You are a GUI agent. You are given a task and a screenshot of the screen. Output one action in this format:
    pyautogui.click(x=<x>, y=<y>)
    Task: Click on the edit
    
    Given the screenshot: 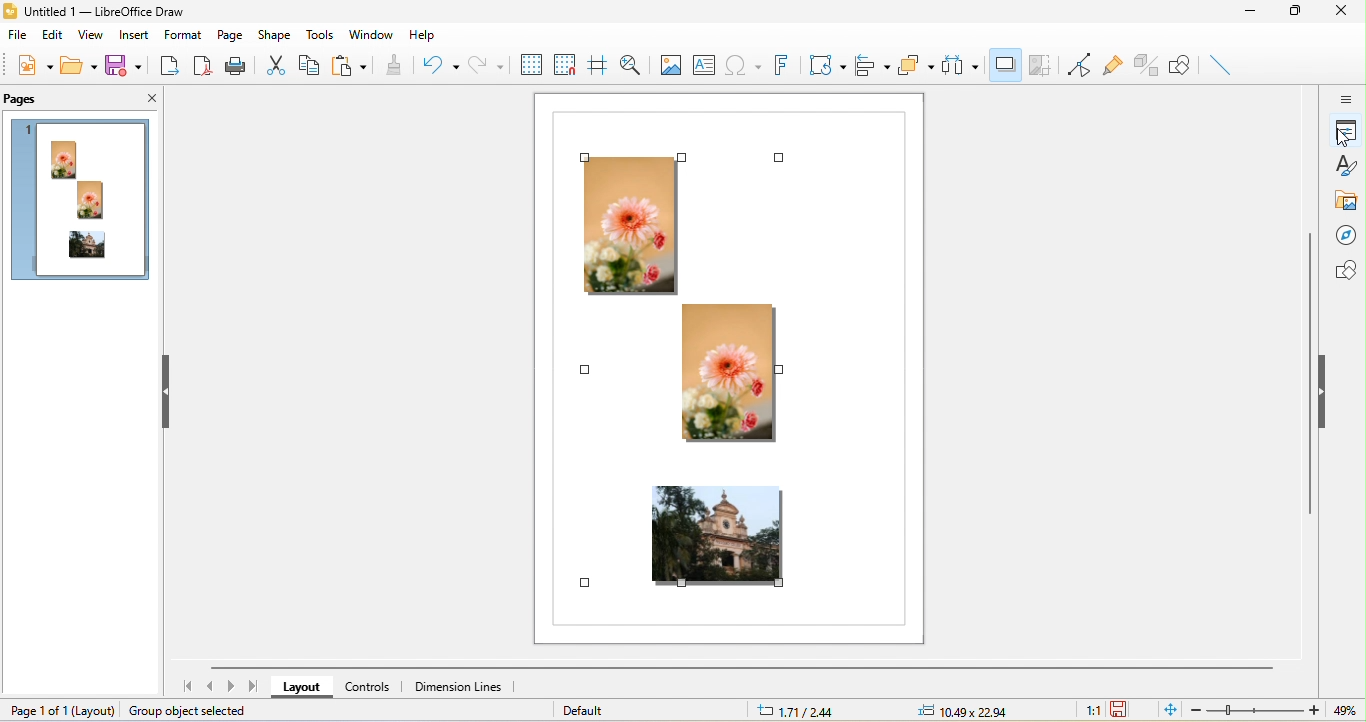 What is the action you would take?
    pyautogui.click(x=53, y=38)
    